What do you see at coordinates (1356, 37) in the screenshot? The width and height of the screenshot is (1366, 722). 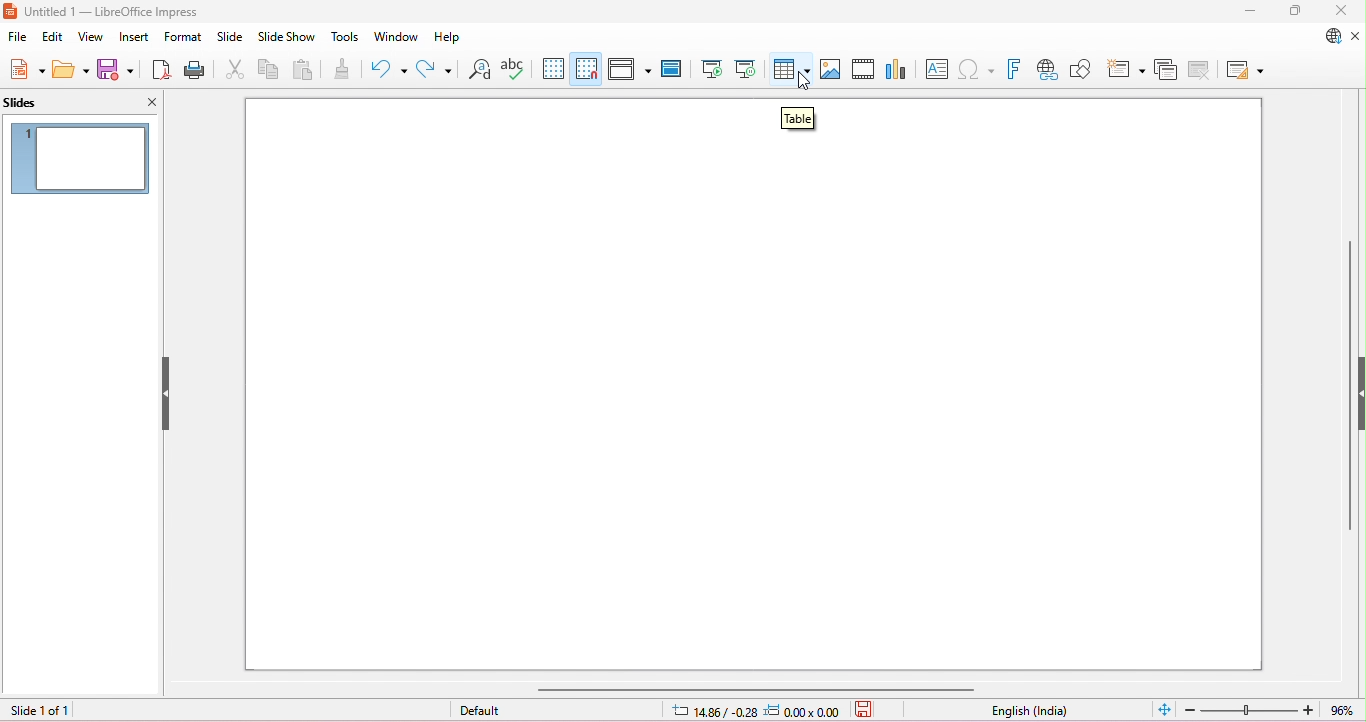 I see `close` at bounding box center [1356, 37].